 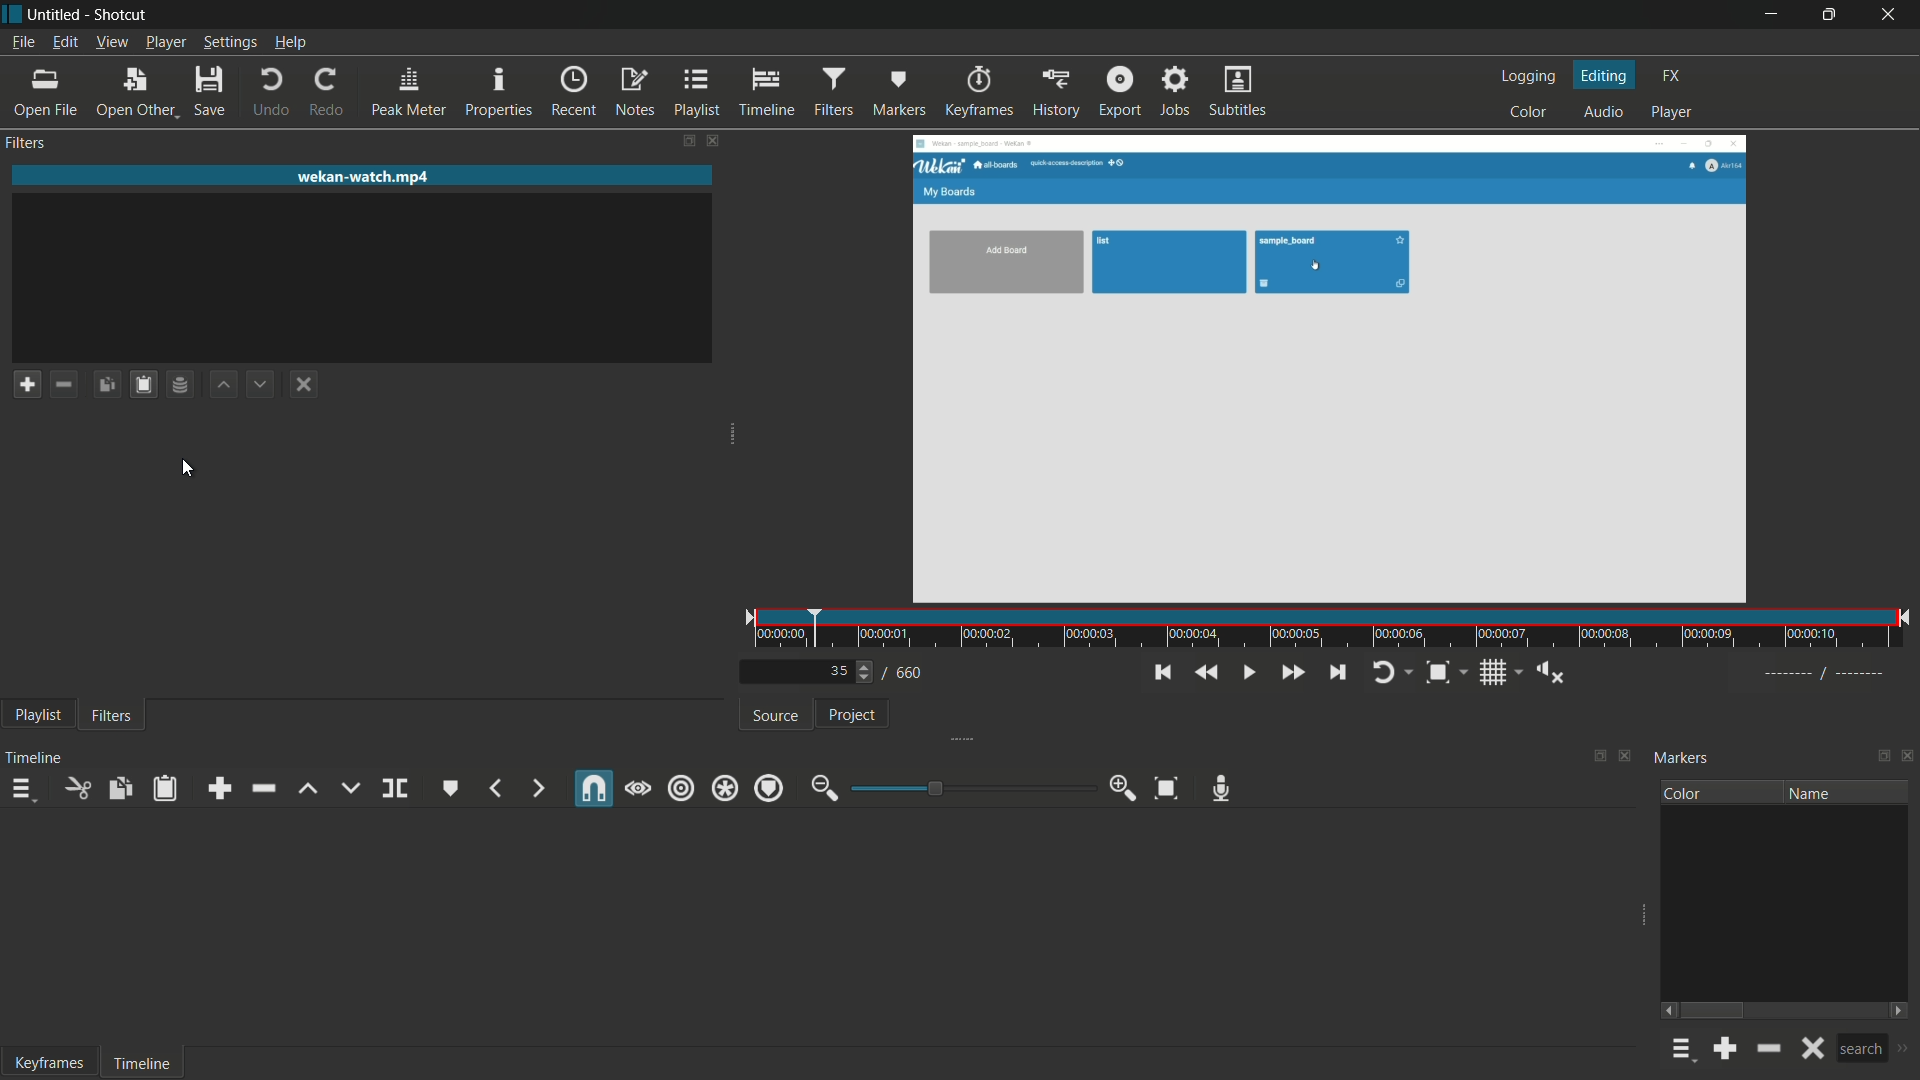 What do you see at coordinates (499, 94) in the screenshot?
I see `properties` at bounding box center [499, 94].